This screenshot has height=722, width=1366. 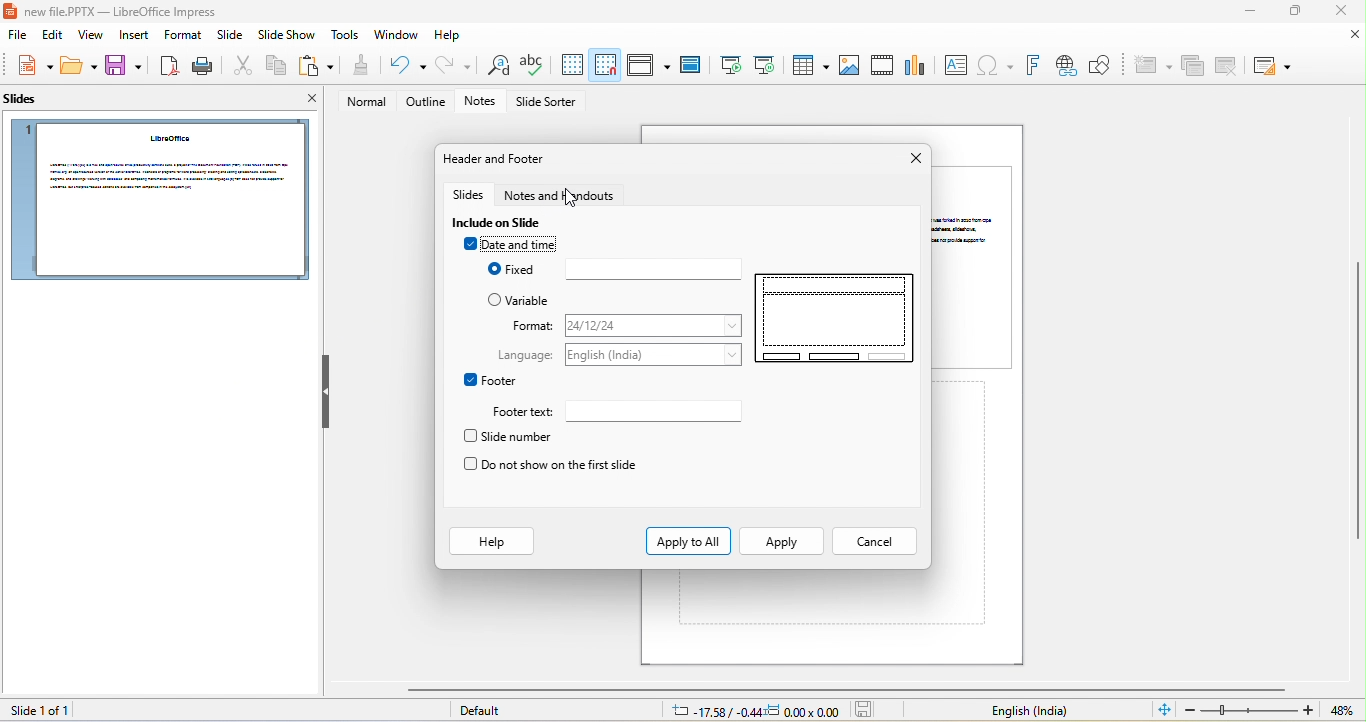 What do you see at coordinates (550, 466) in the screenshot?
I see `do not show on the first slide` at bounding box center [550, 466].